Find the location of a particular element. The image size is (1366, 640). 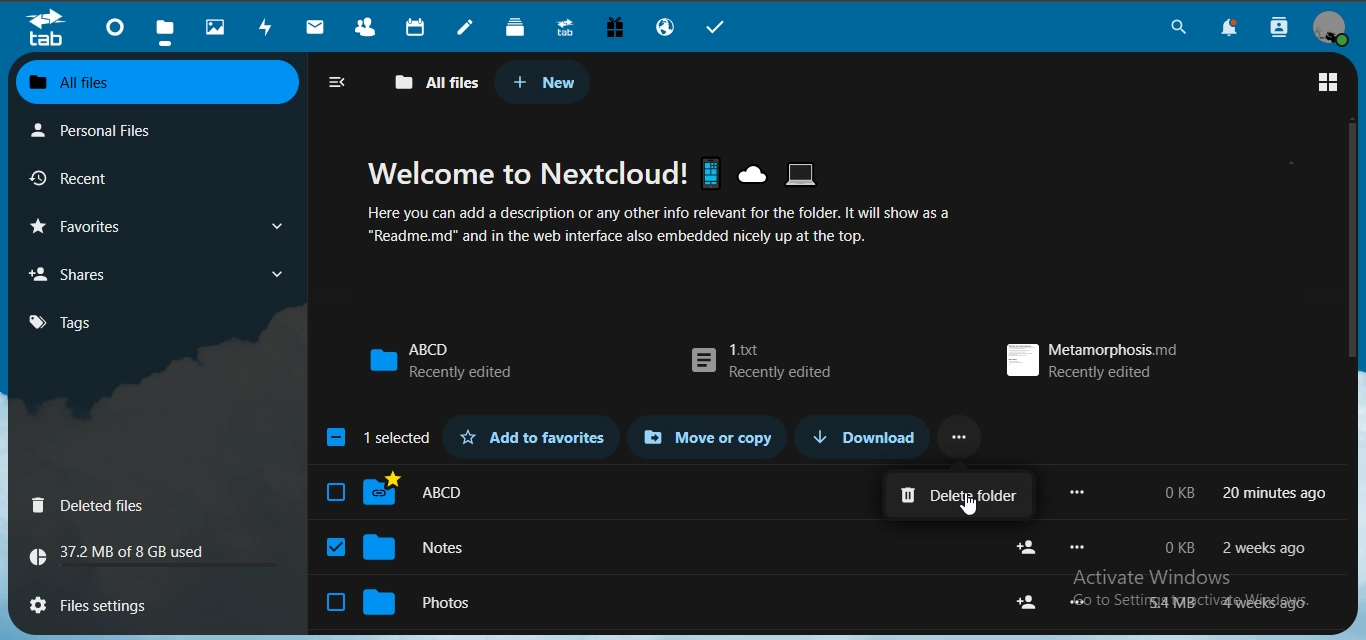

files settings is located at coordinates (98, 604).